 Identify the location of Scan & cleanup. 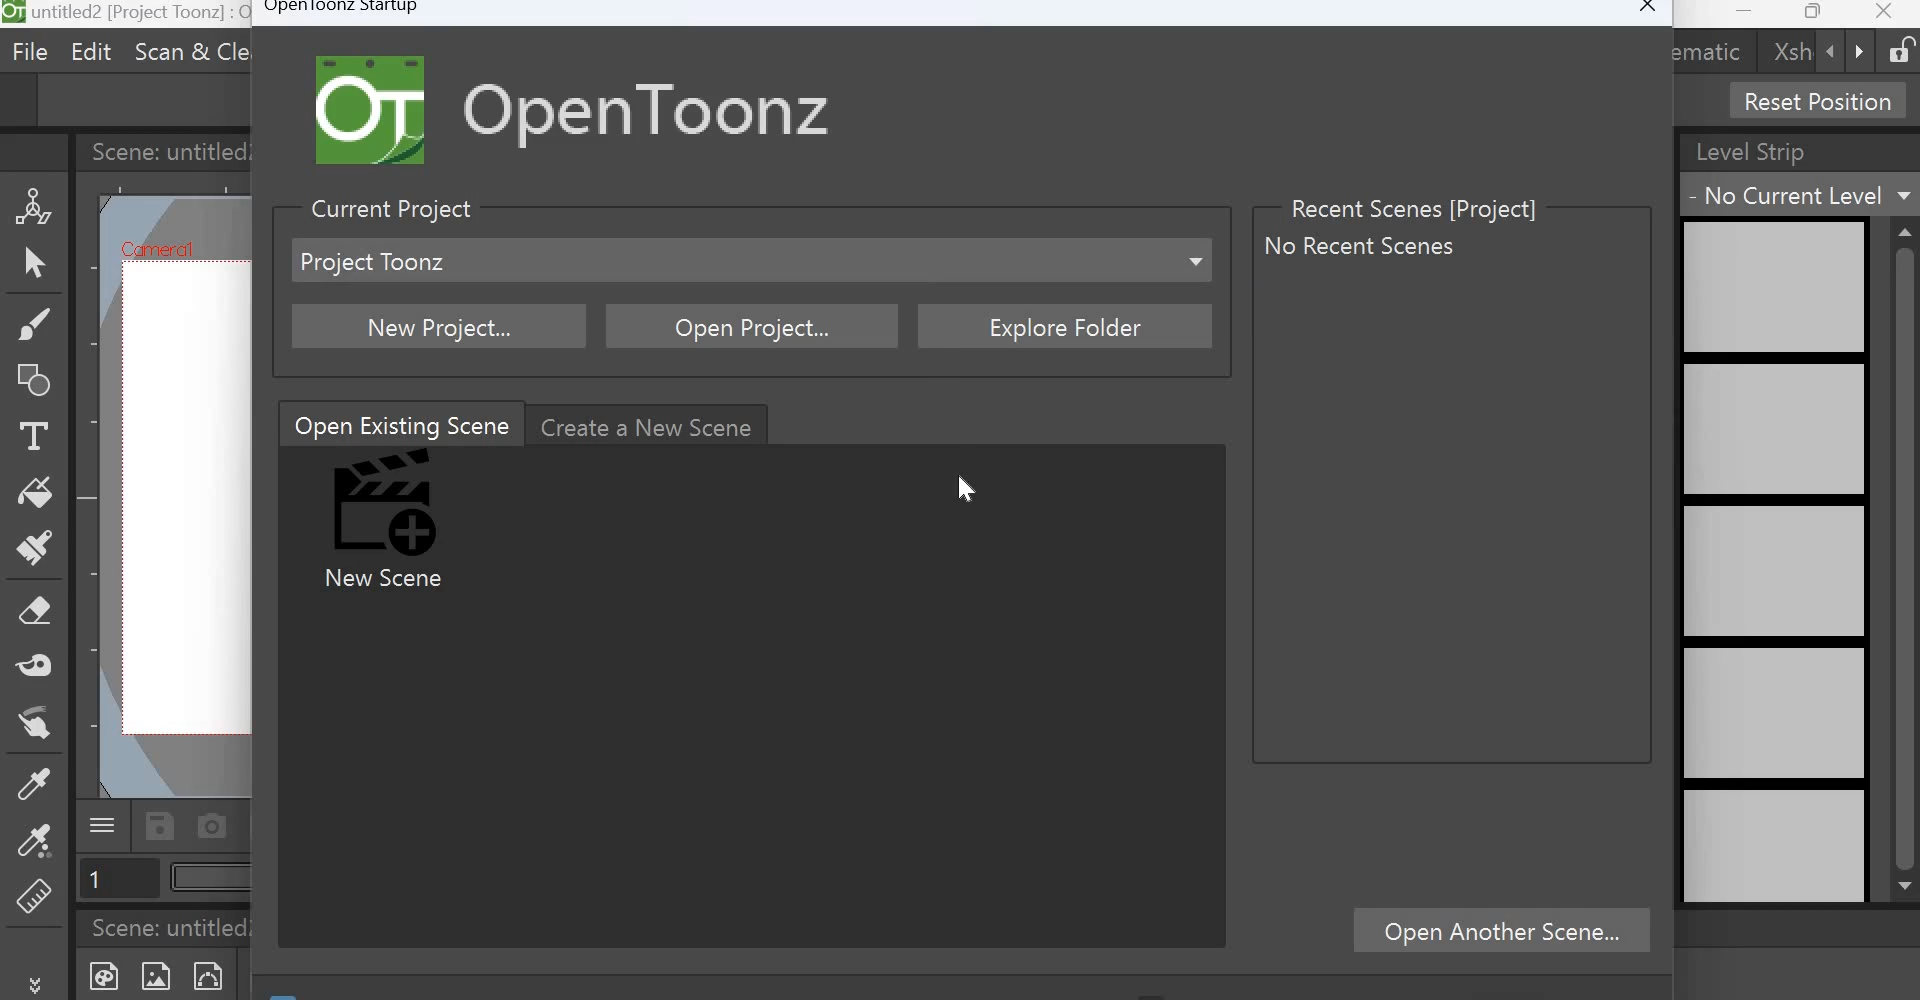
(189, 50).